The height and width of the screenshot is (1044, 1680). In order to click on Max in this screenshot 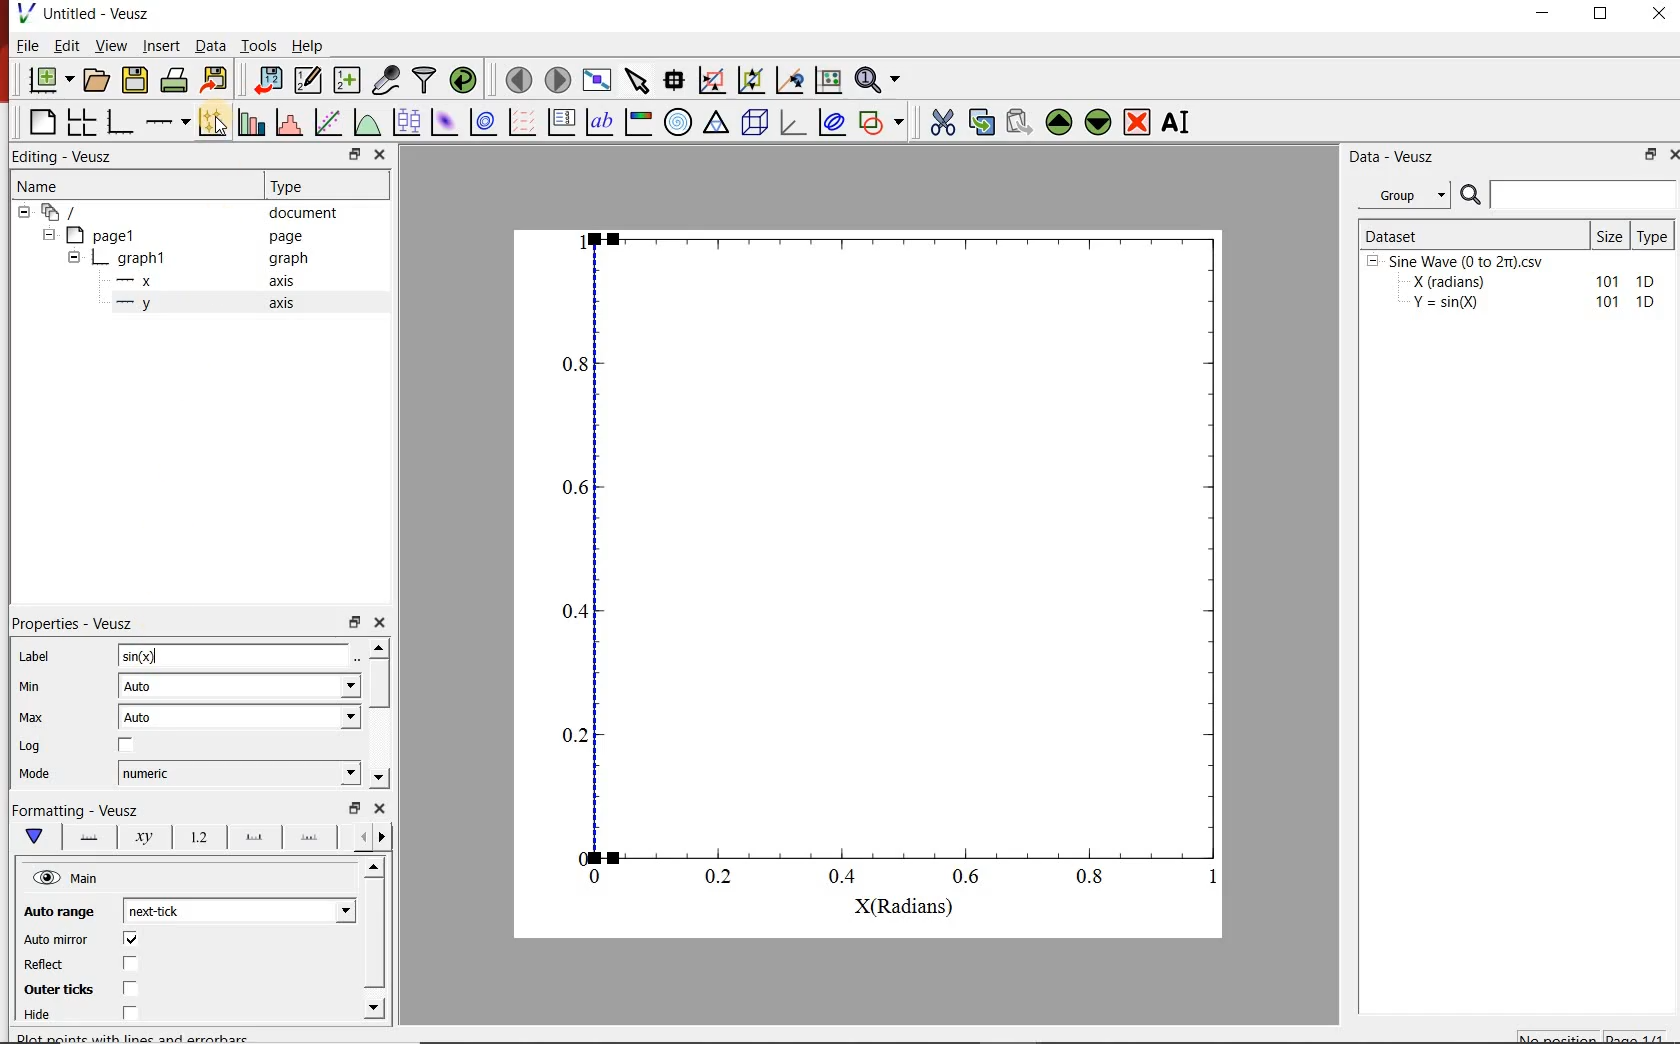, I will do `click(32, 717)`.